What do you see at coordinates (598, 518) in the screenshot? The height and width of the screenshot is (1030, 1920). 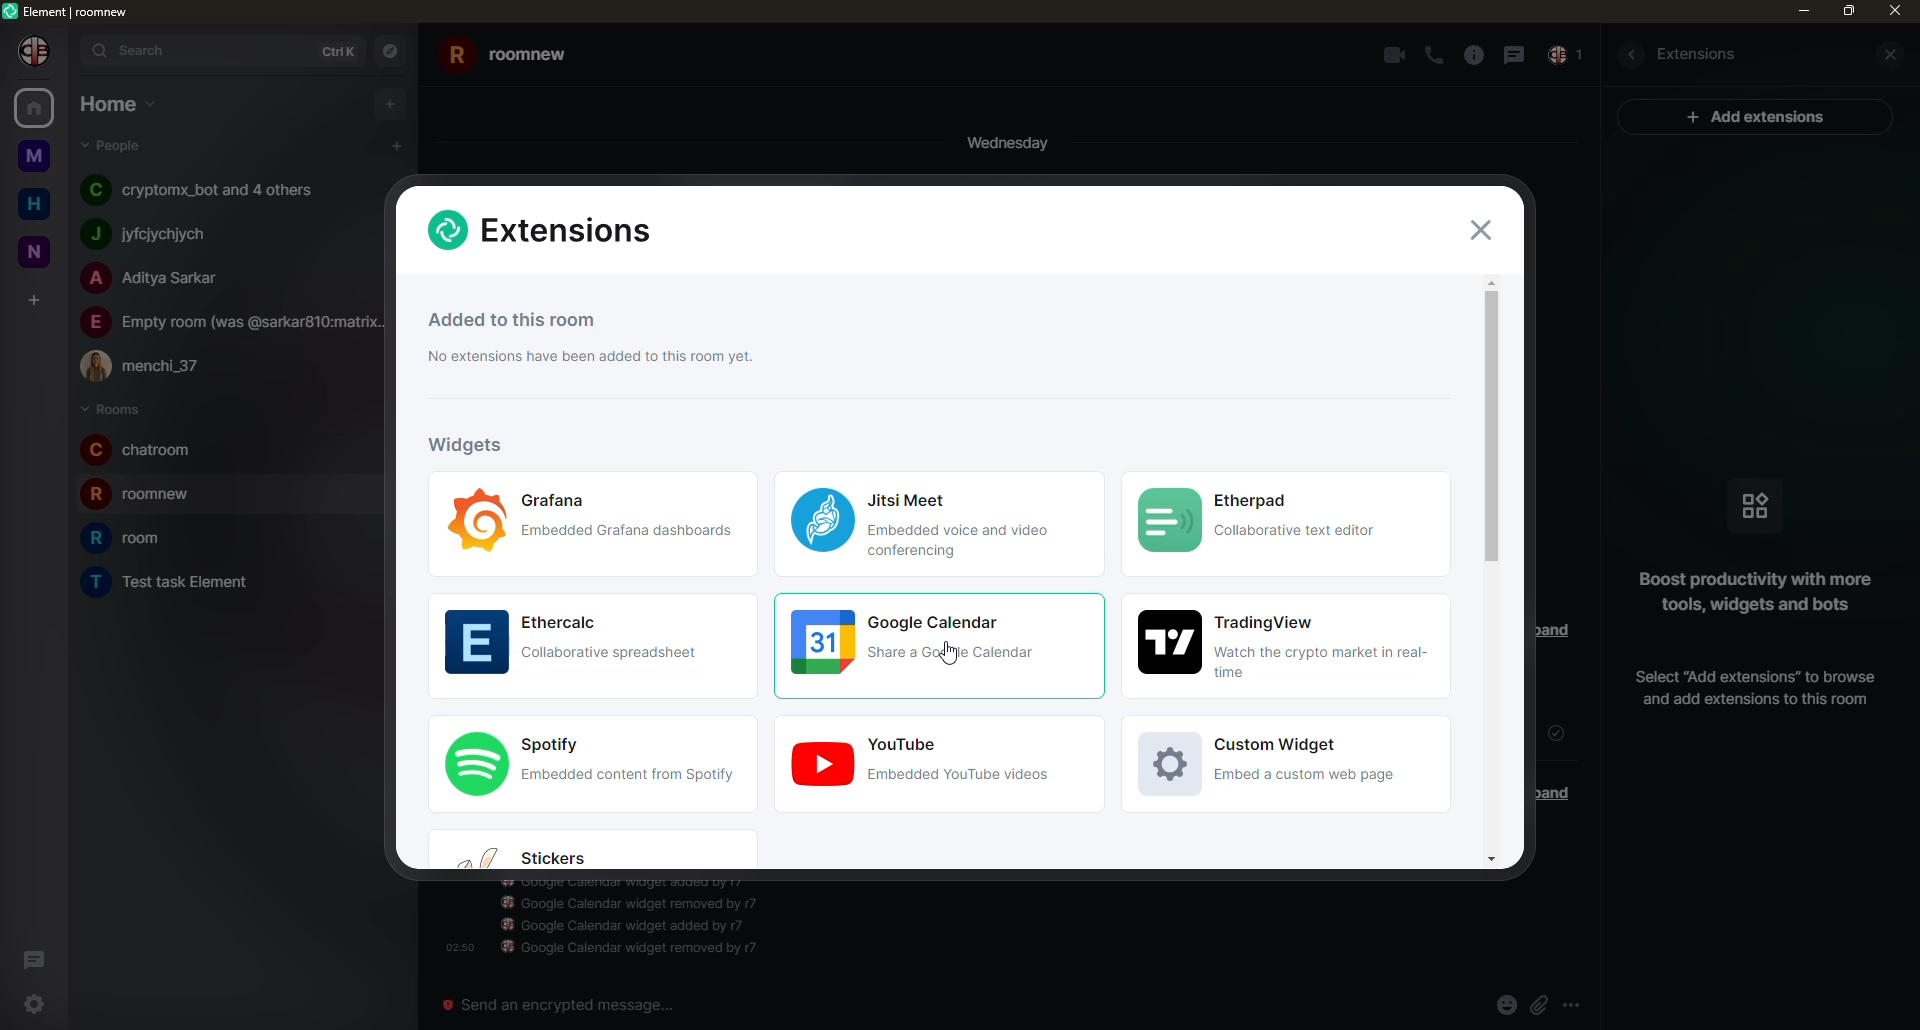 I see `widgets` at bounding box center [598, 518].